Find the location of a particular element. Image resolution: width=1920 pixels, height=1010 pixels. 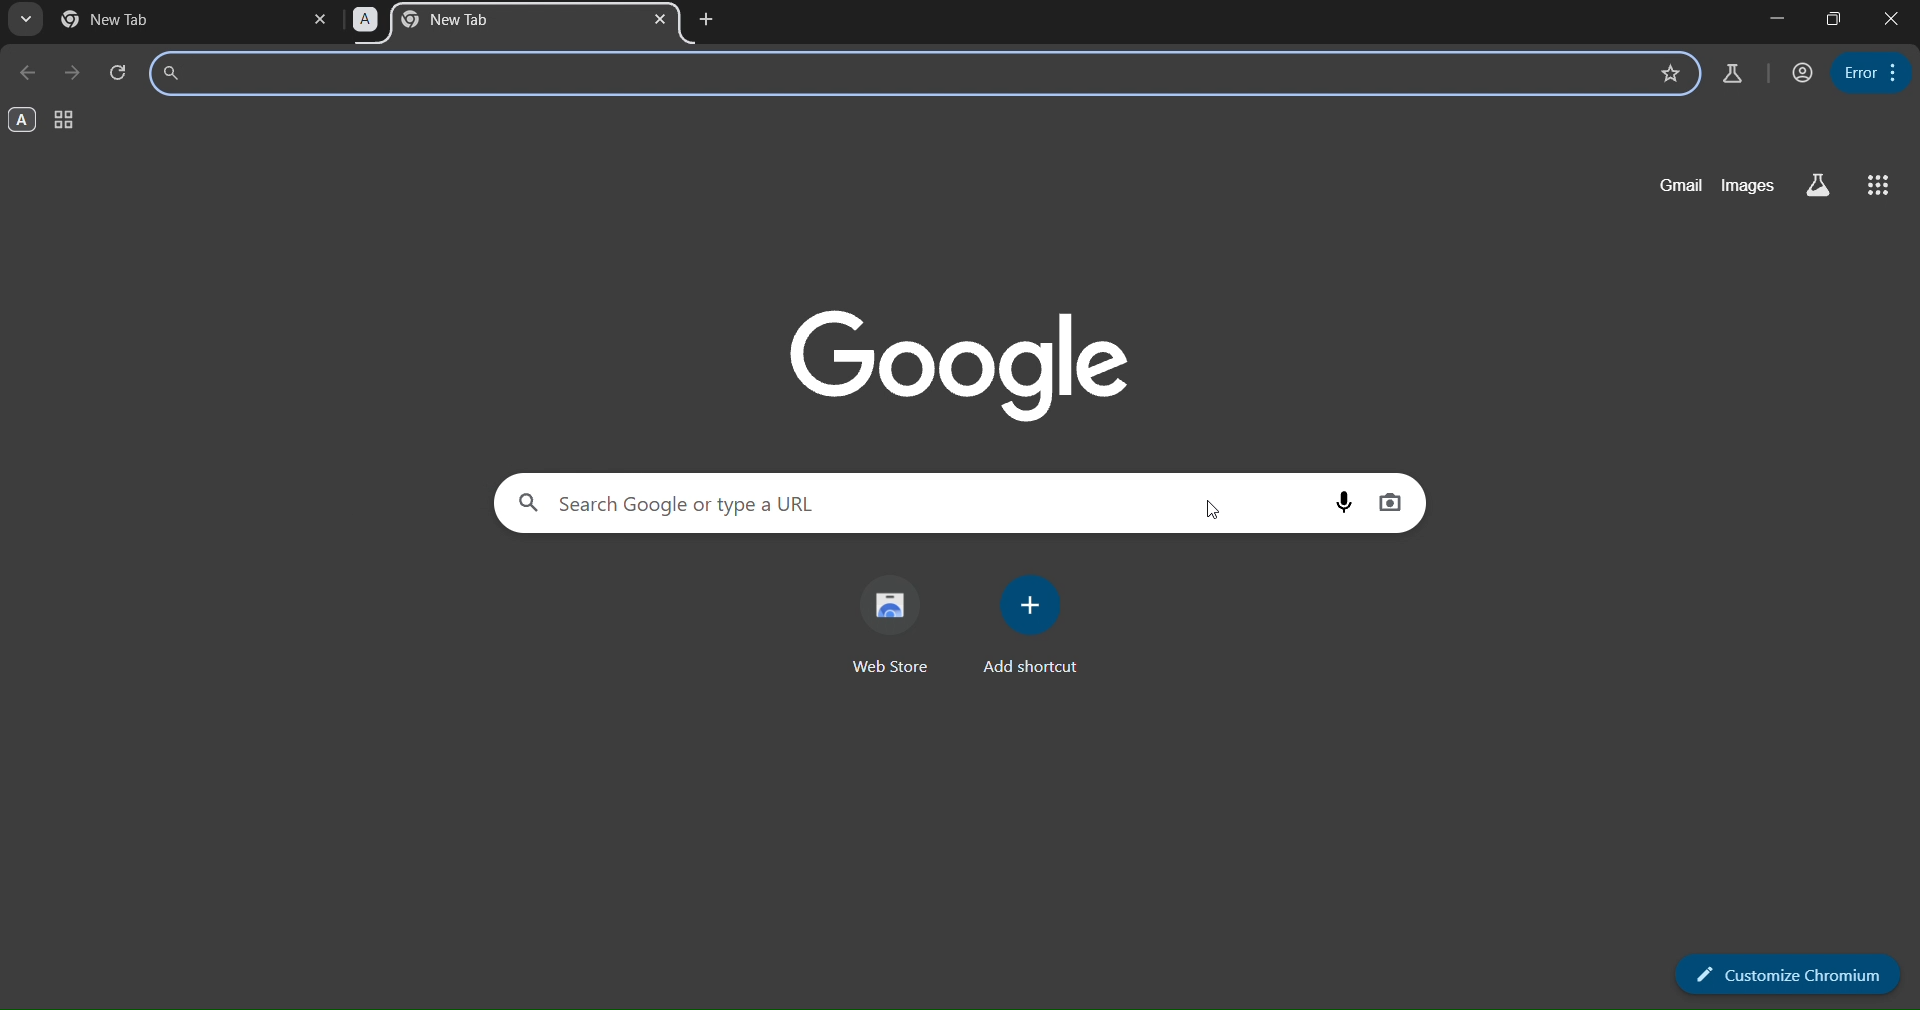

search tabs is located at coordinates (30, 22).